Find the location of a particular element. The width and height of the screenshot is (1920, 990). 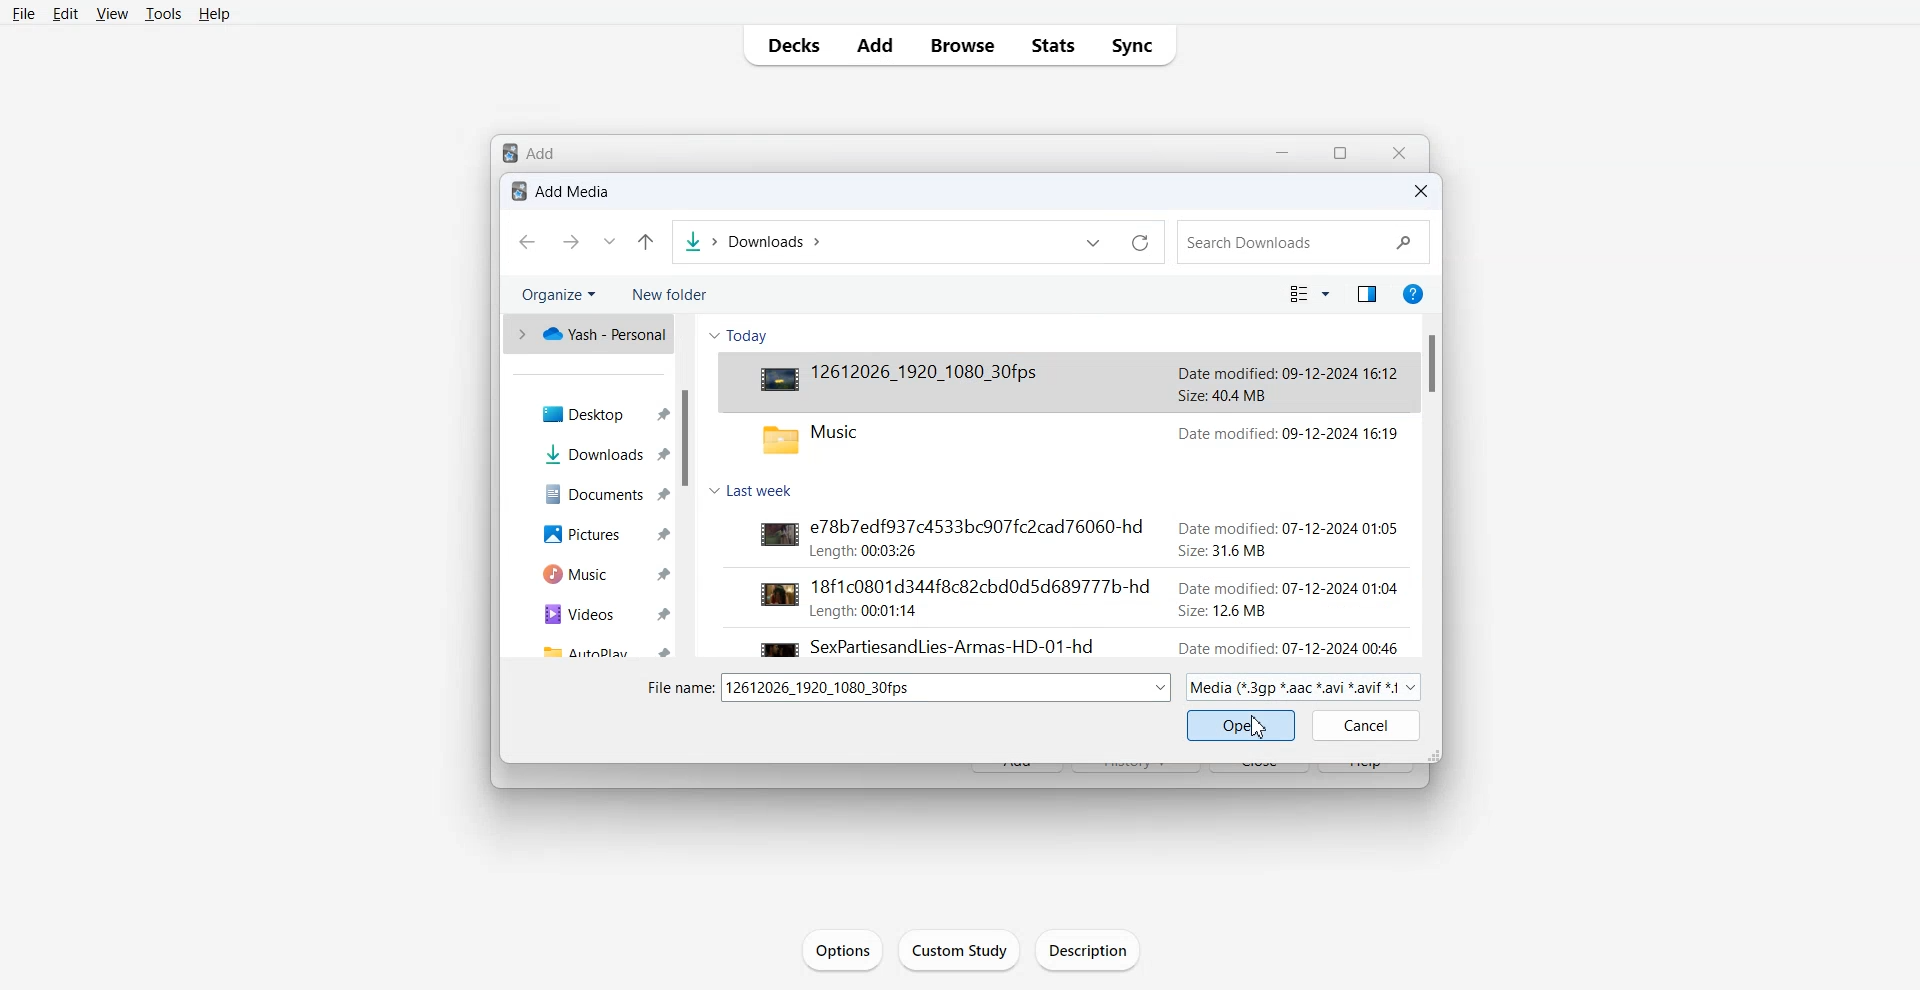

Show the preview pane is located at coordinates (1366, 294).